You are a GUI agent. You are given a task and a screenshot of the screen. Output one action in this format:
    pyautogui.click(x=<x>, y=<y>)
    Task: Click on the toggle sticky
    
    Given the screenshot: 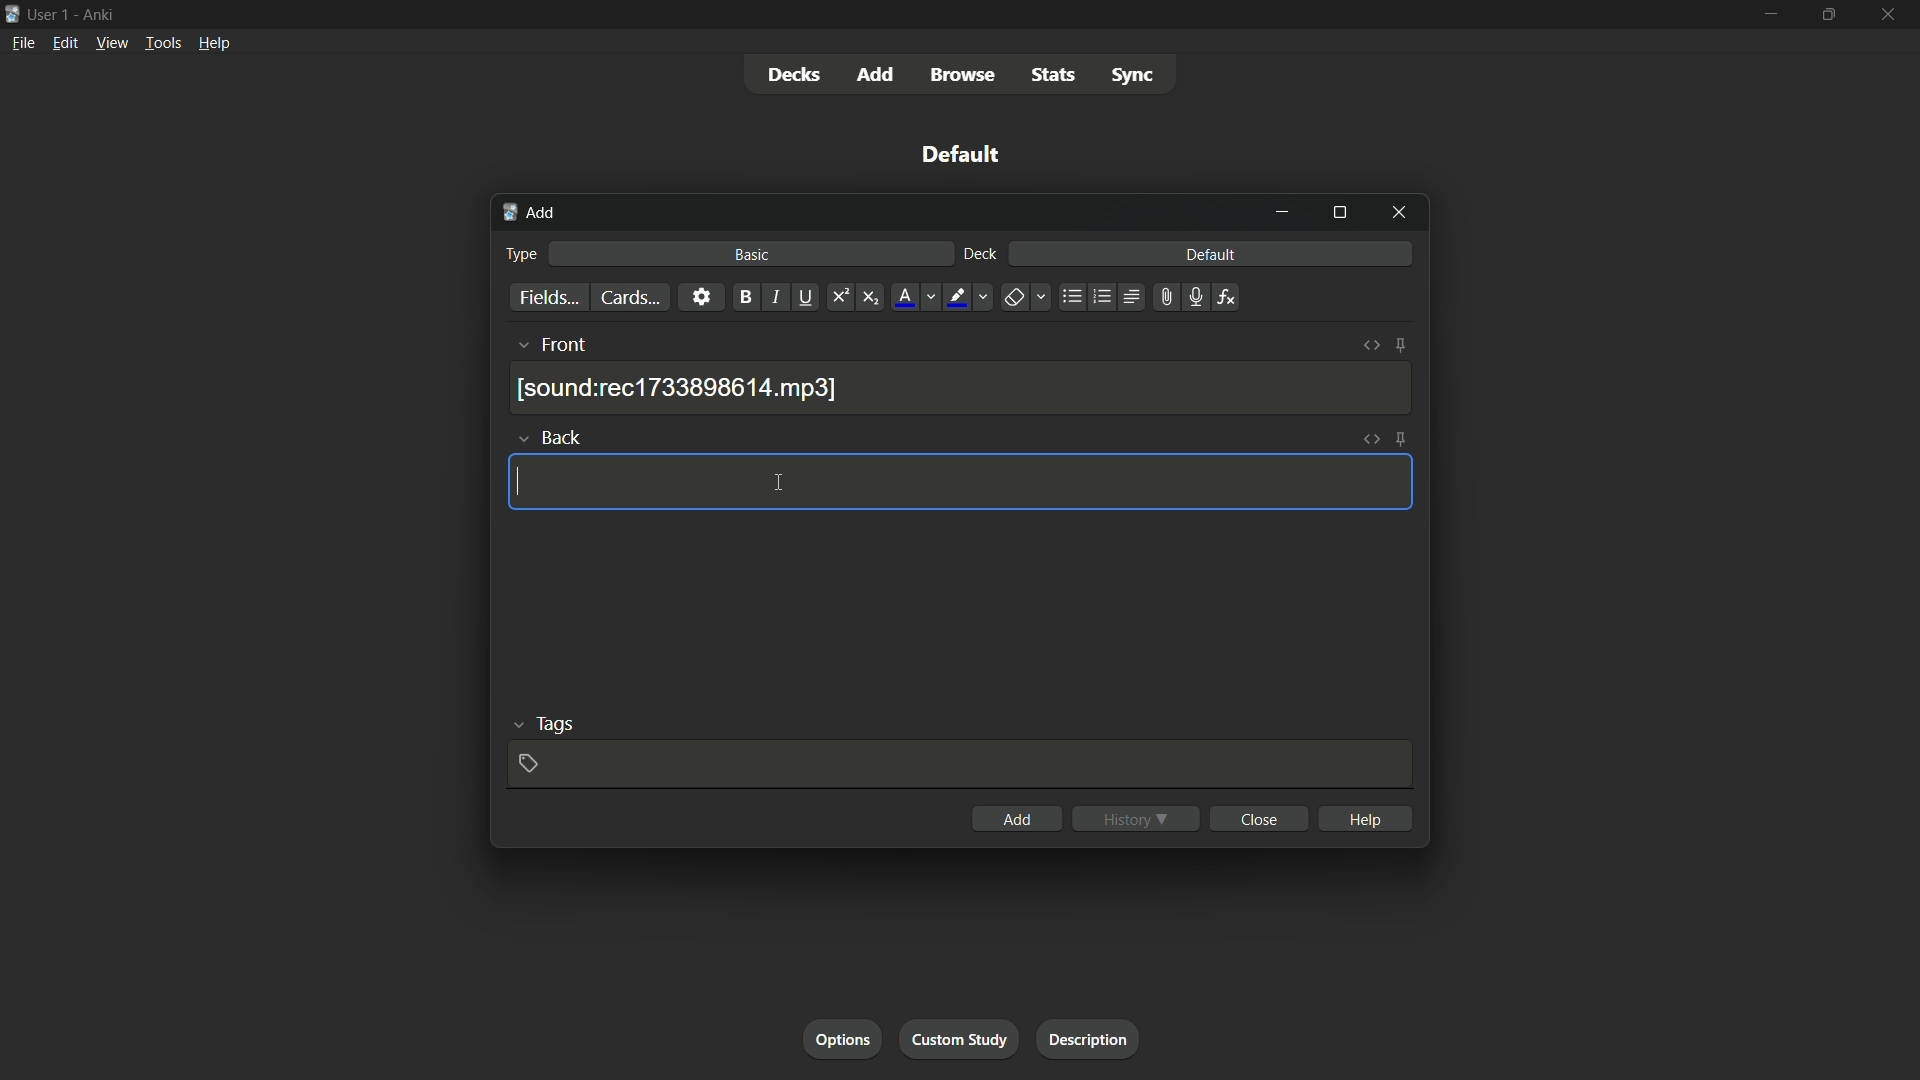 What is the action you would take?
    pyautogui.click(x=1400, y=346)
    